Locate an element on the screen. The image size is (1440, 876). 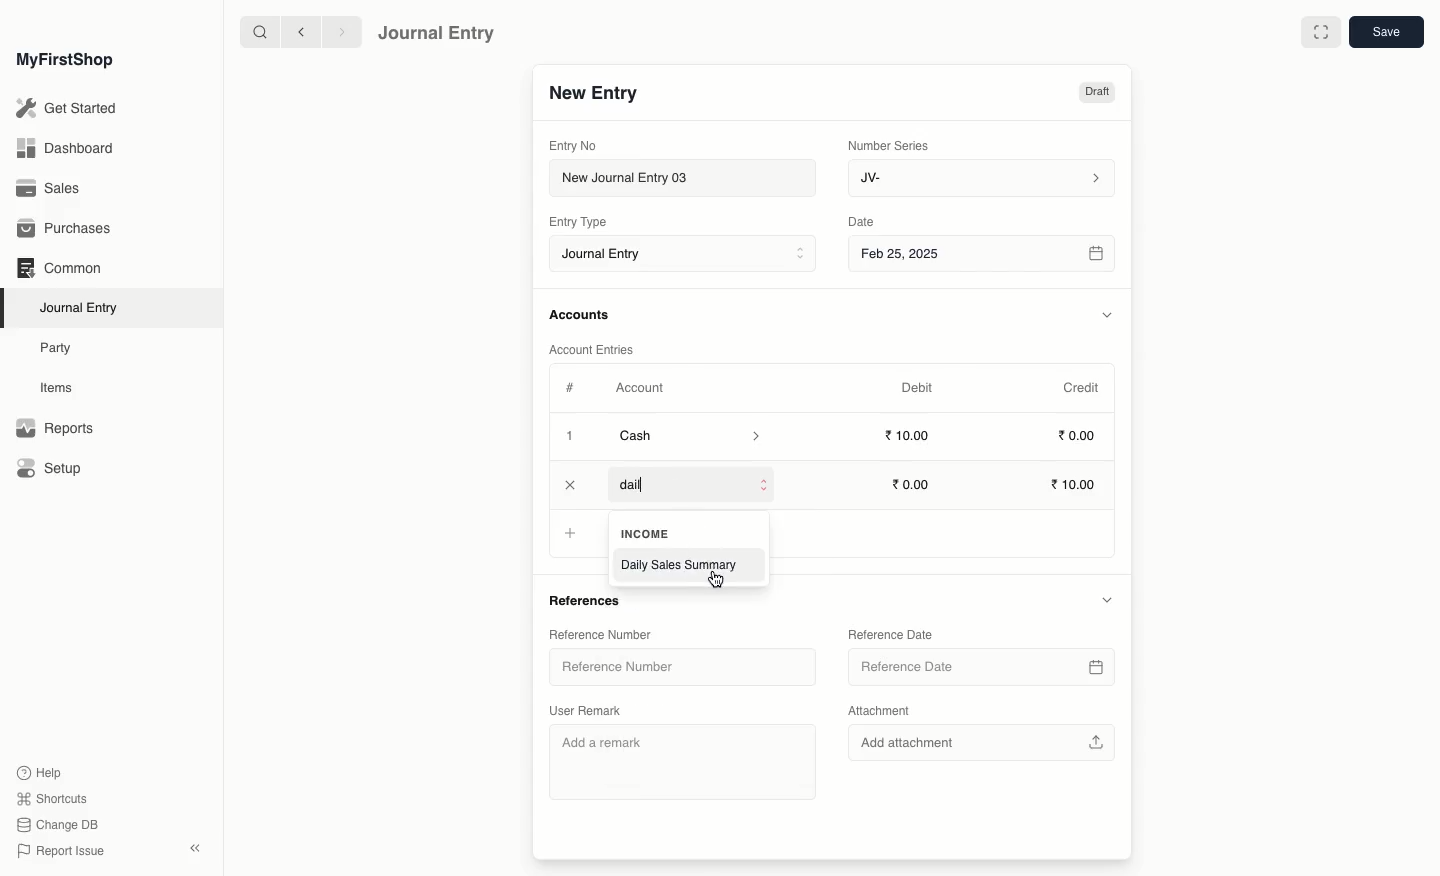
dail is located at coordinates (692, 486).